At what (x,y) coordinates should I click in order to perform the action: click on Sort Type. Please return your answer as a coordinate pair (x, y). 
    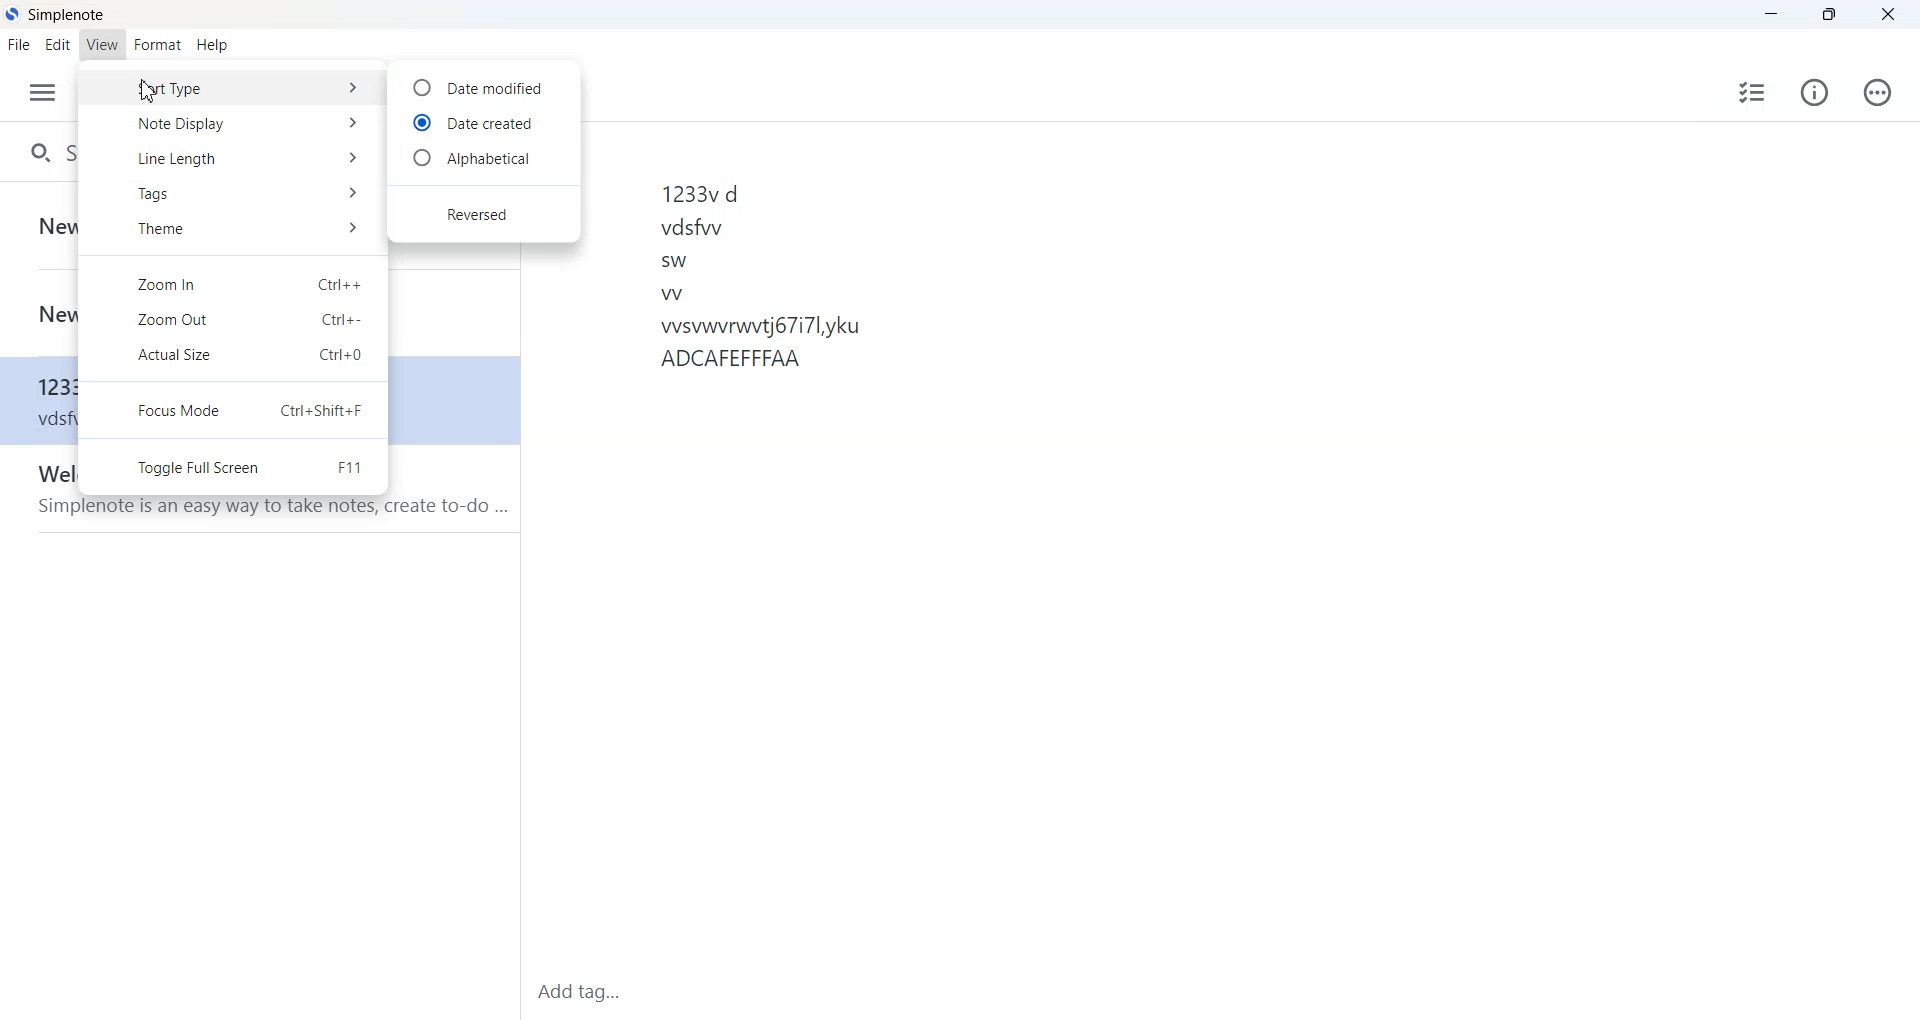
    Looking at the image, I should click on (233, 90).